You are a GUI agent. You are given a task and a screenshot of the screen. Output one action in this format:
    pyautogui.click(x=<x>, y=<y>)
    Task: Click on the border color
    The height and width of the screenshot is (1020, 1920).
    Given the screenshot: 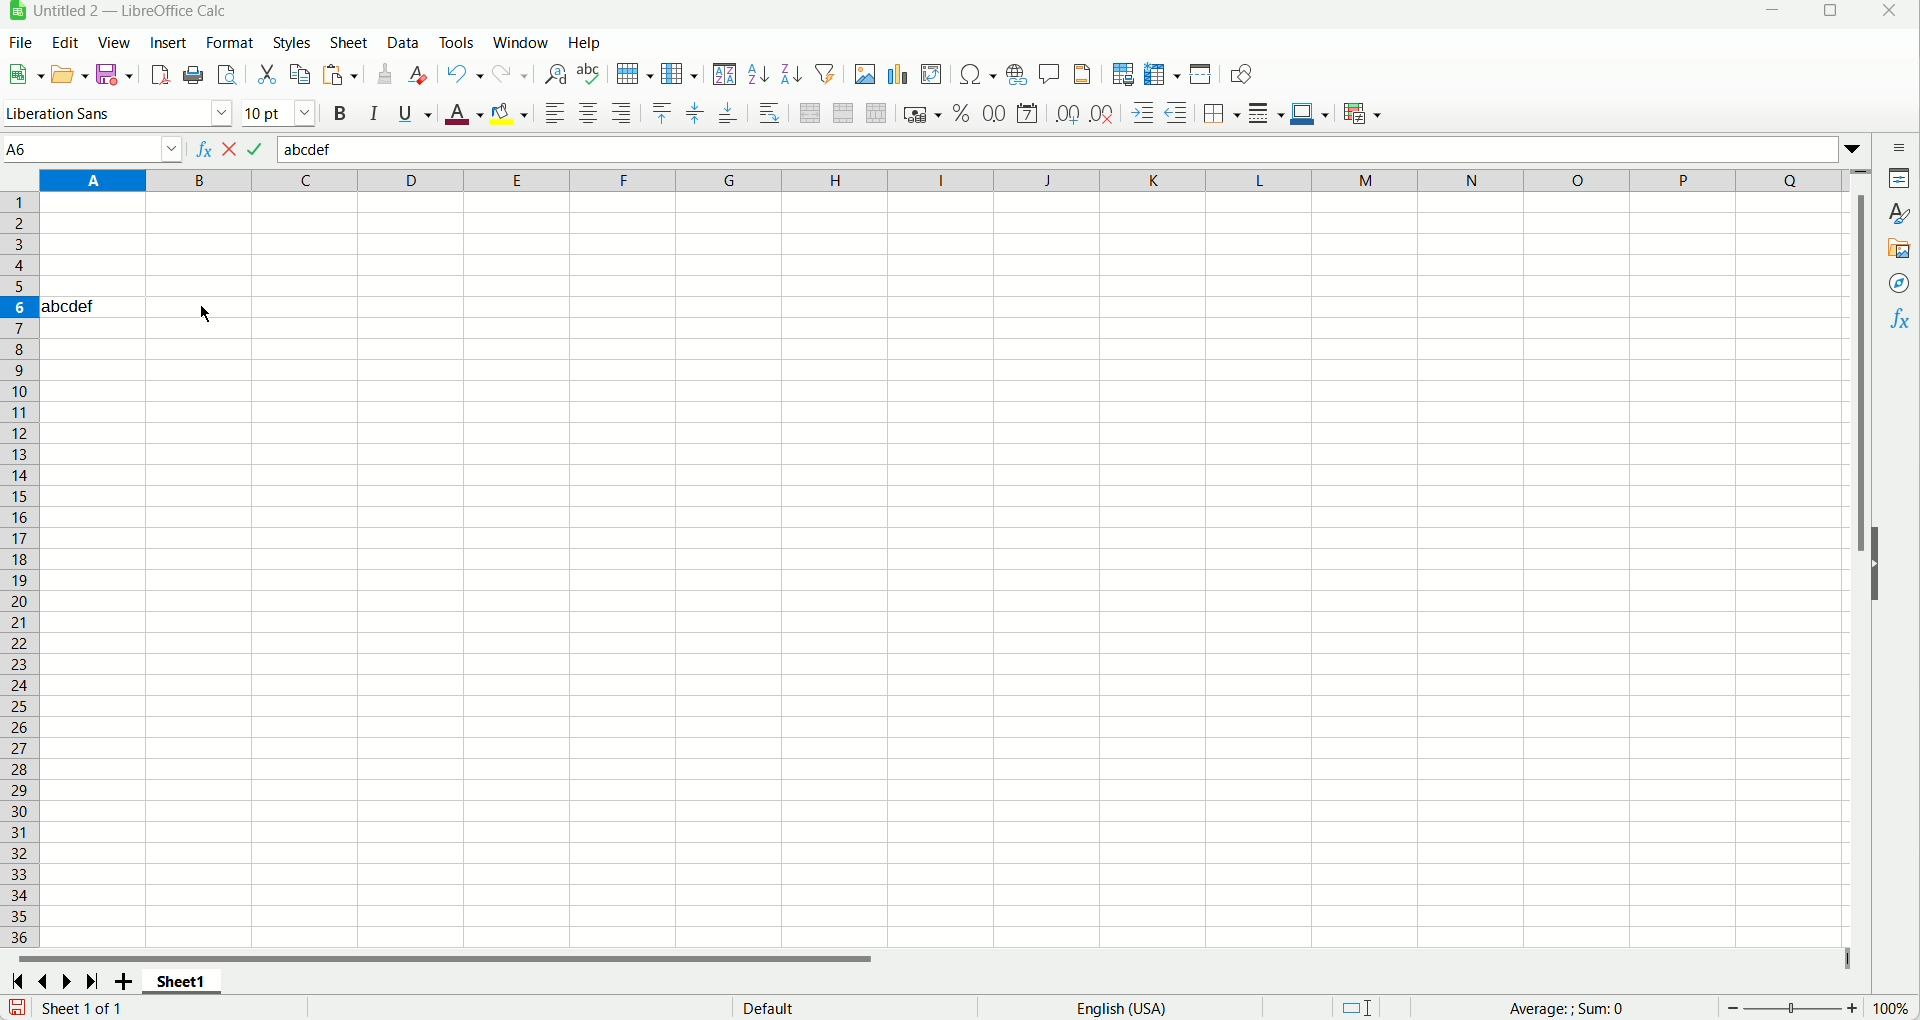 What is the action you would take?
    pyautogui.click(x=1311, y=112)
    